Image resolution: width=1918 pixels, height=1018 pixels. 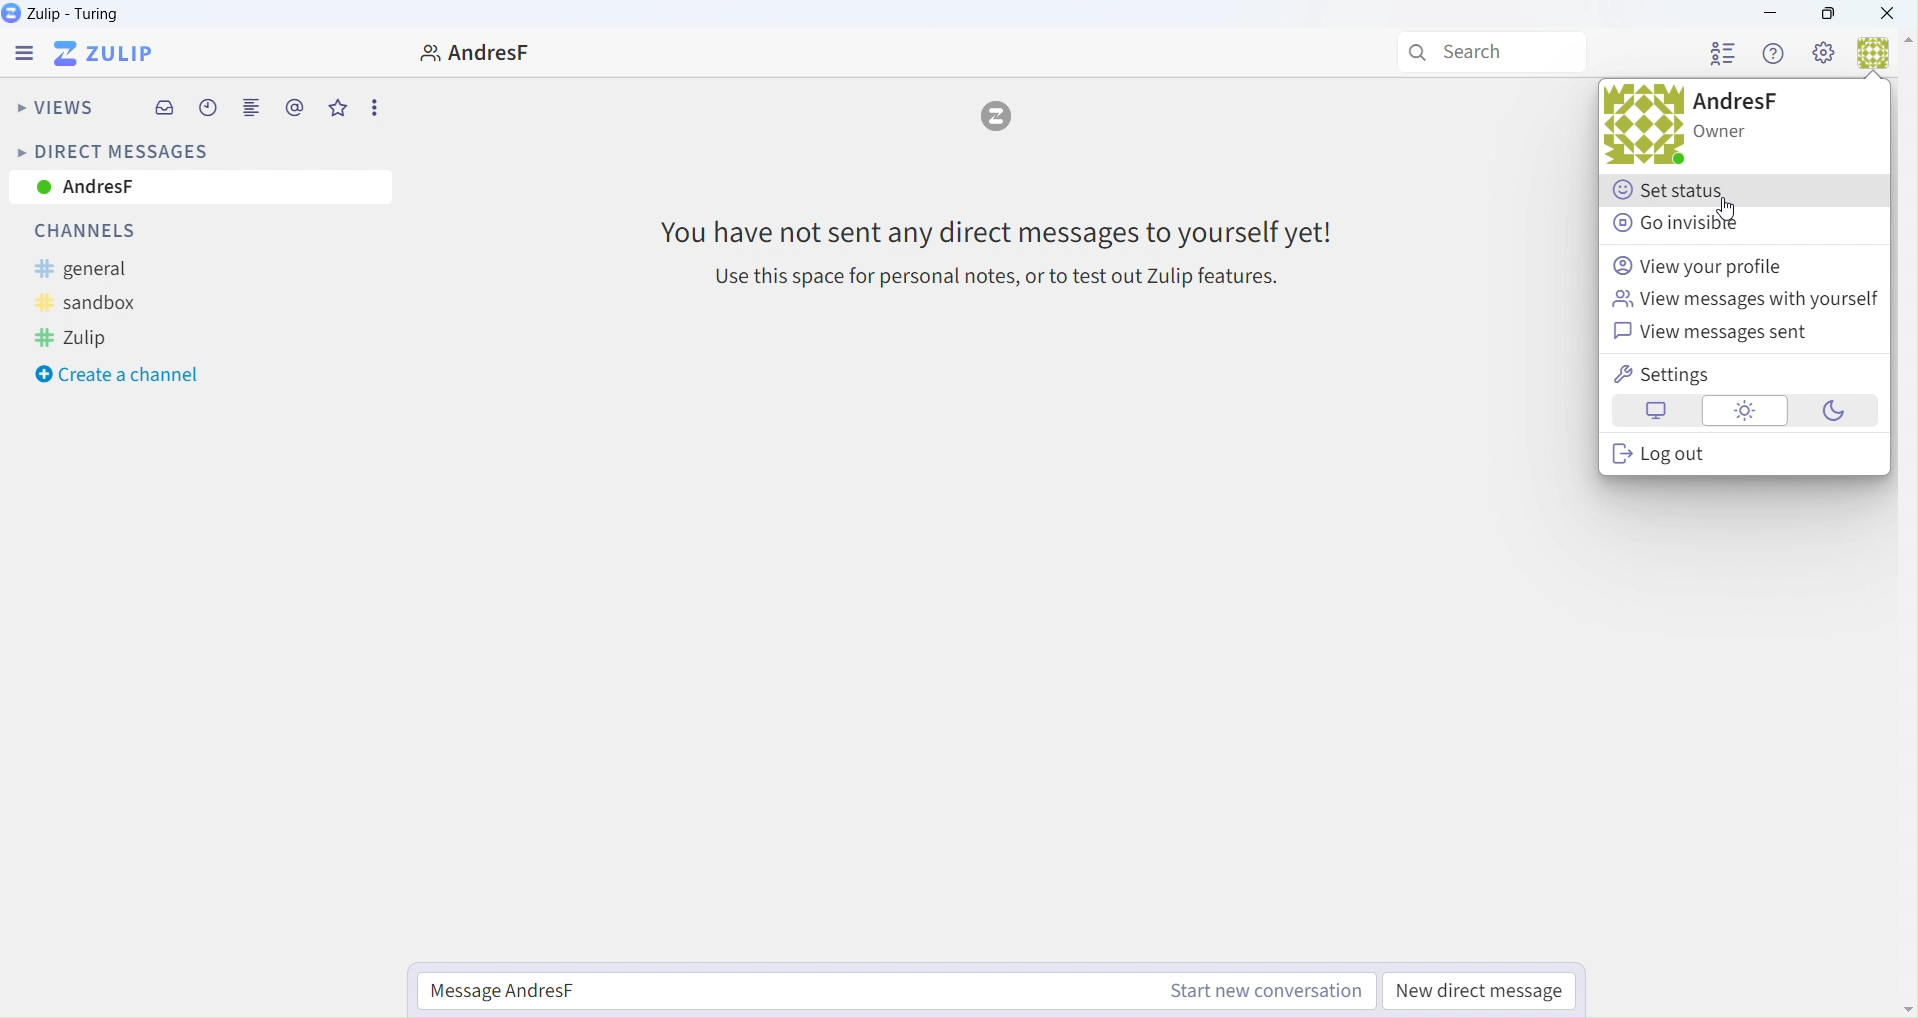 What do you see at coordinates (1699, 222) in the screenshot?
I see `Go Invisible` at bounding box center [1699, 222].